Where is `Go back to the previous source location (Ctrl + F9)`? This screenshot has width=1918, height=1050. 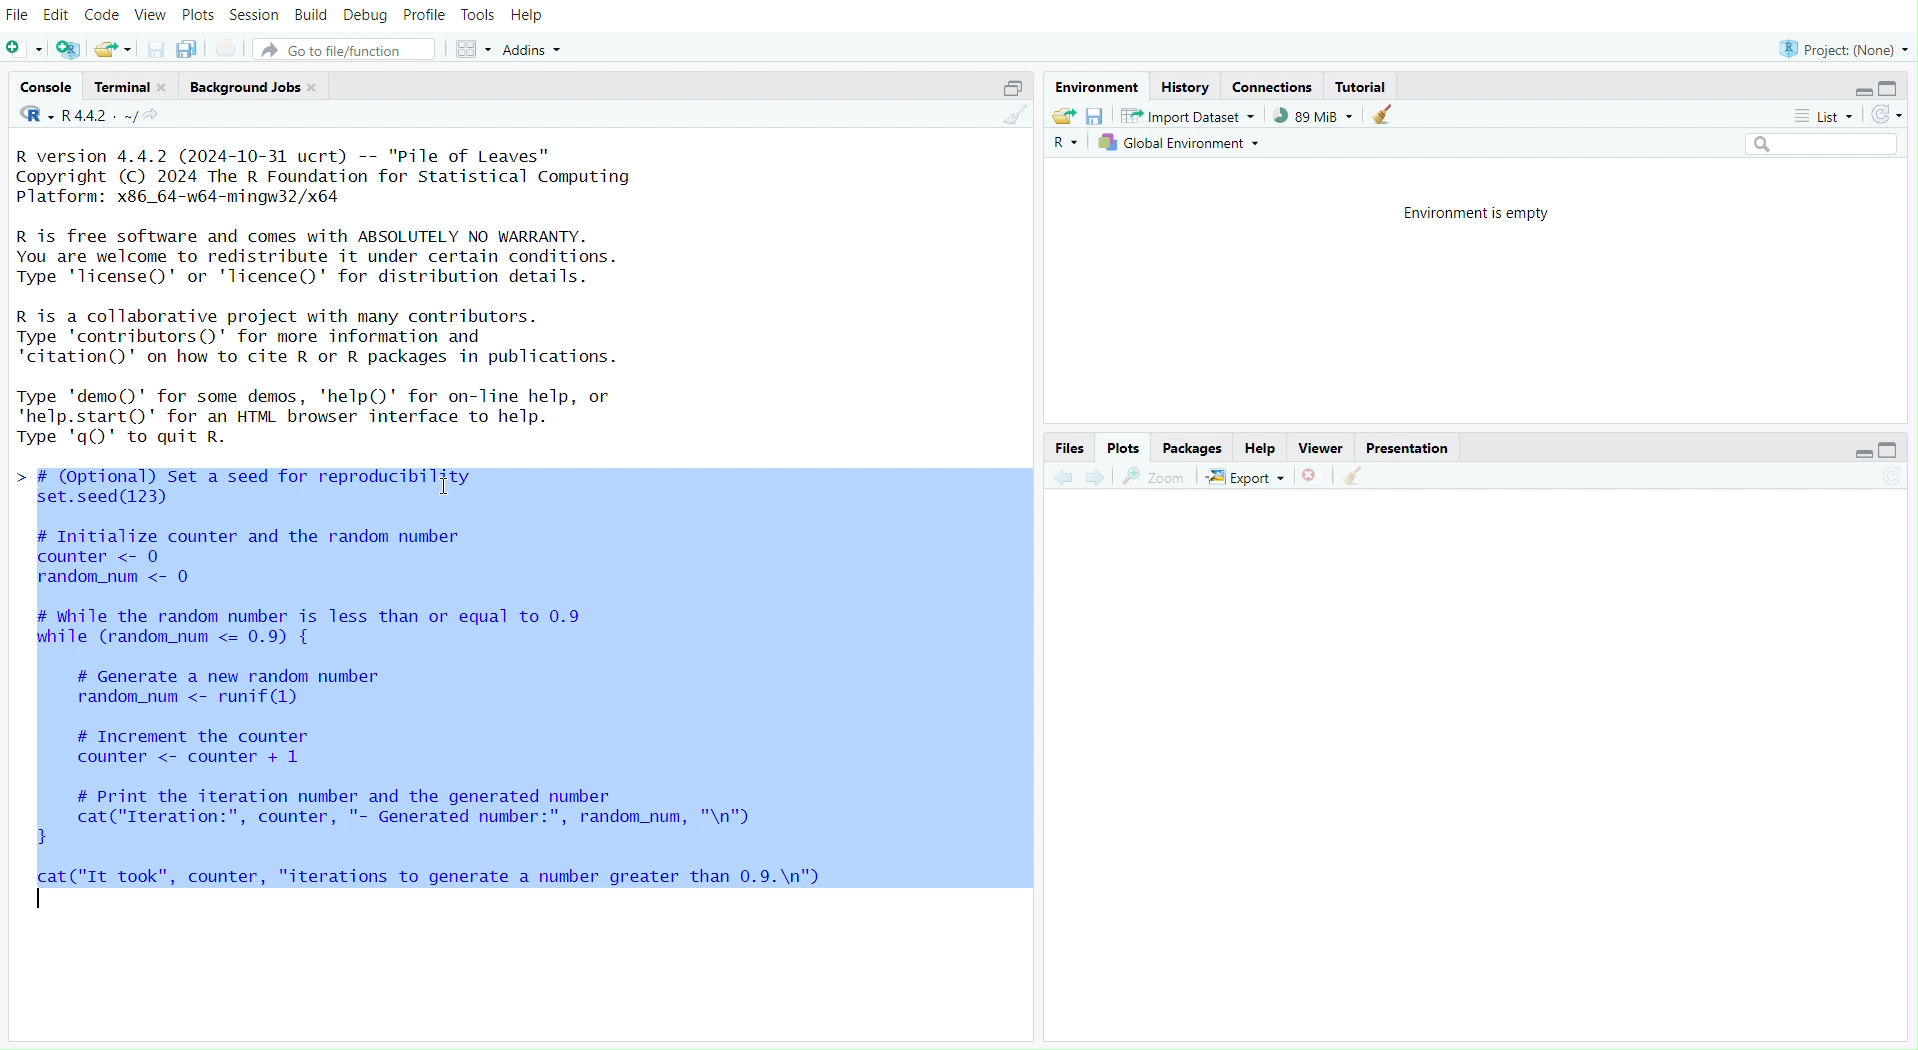
Go back to the previous source location (Ctrl + F9) is located at coordinates (1058, 478).